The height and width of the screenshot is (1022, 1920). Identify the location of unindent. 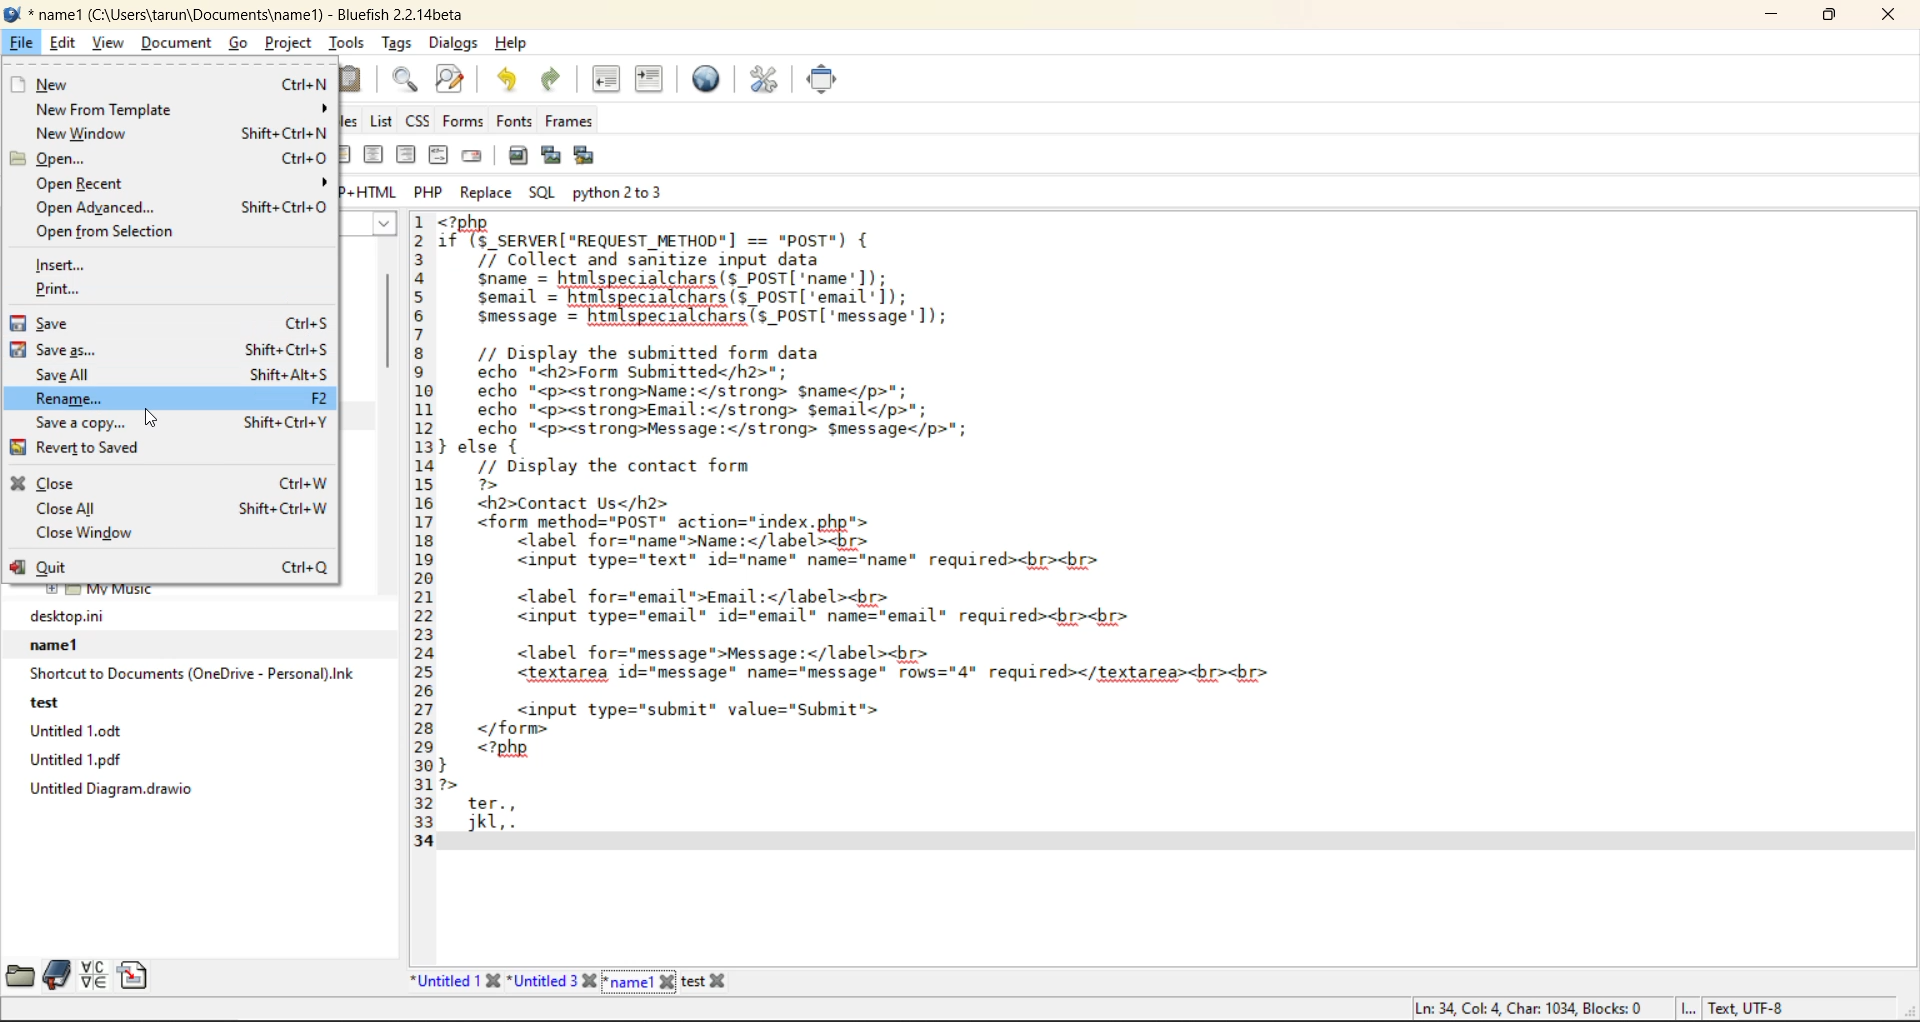
(607, 82).